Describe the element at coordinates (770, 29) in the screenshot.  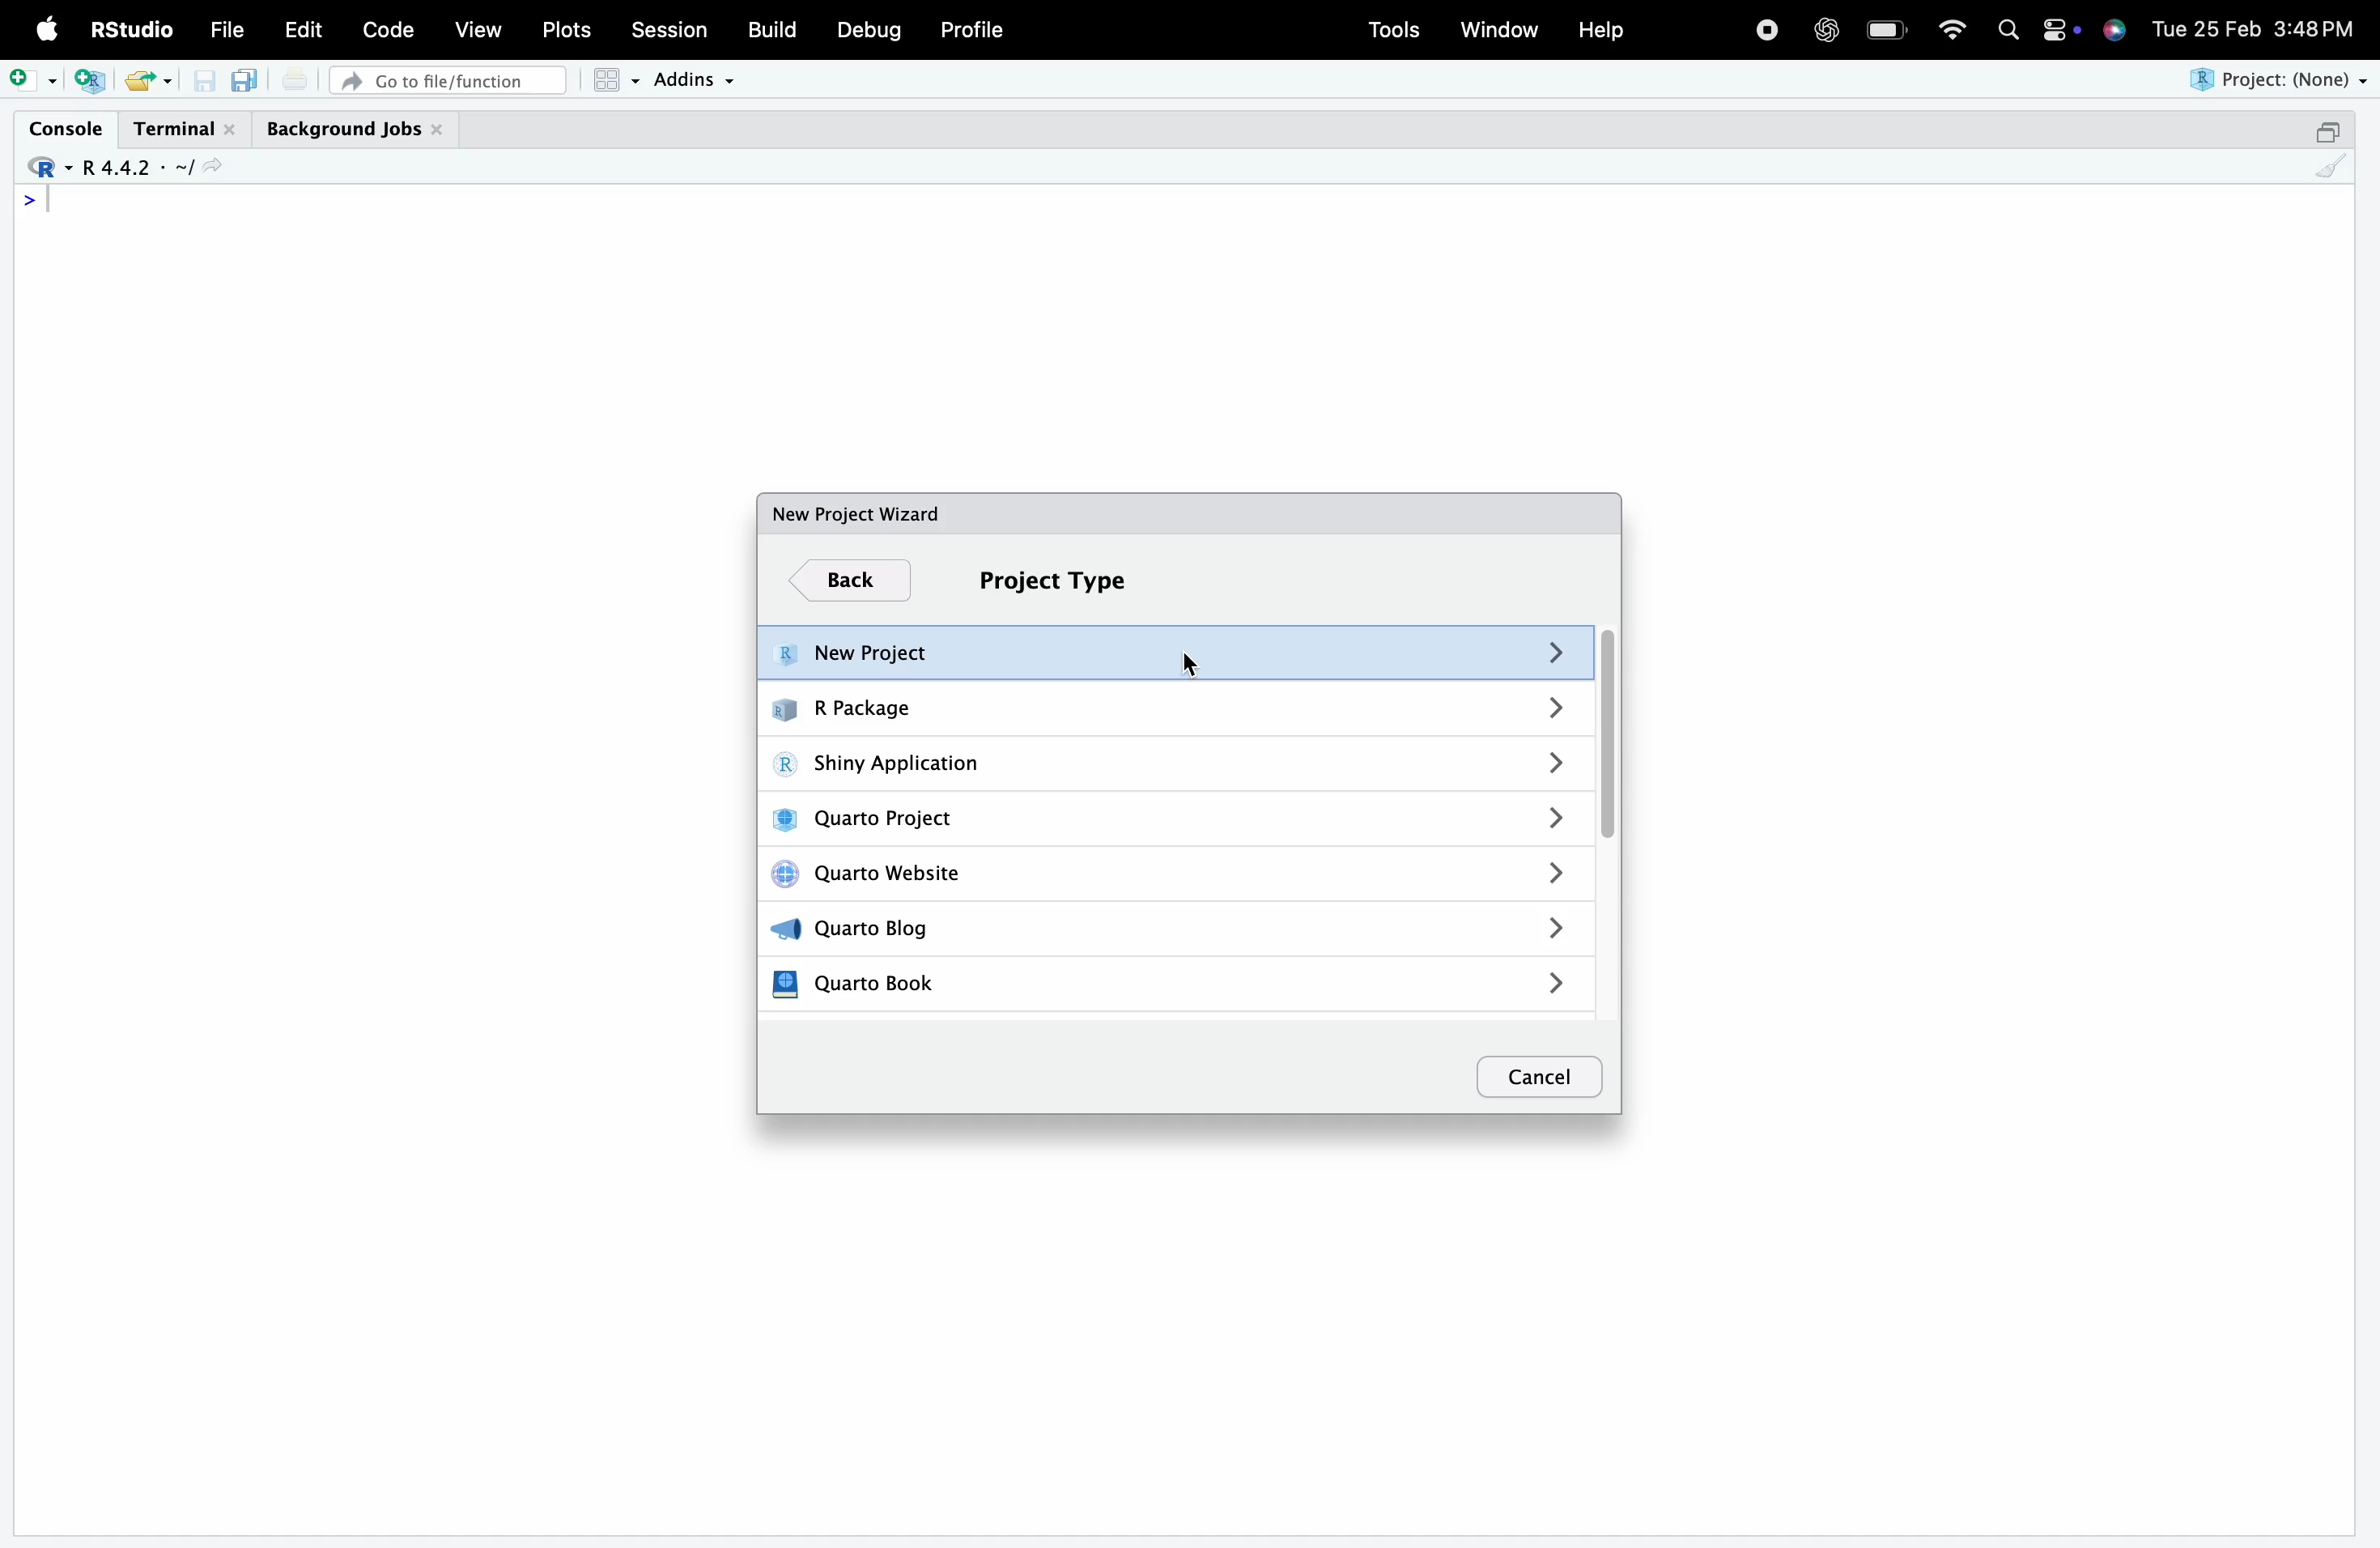
I see `Build` at that location.